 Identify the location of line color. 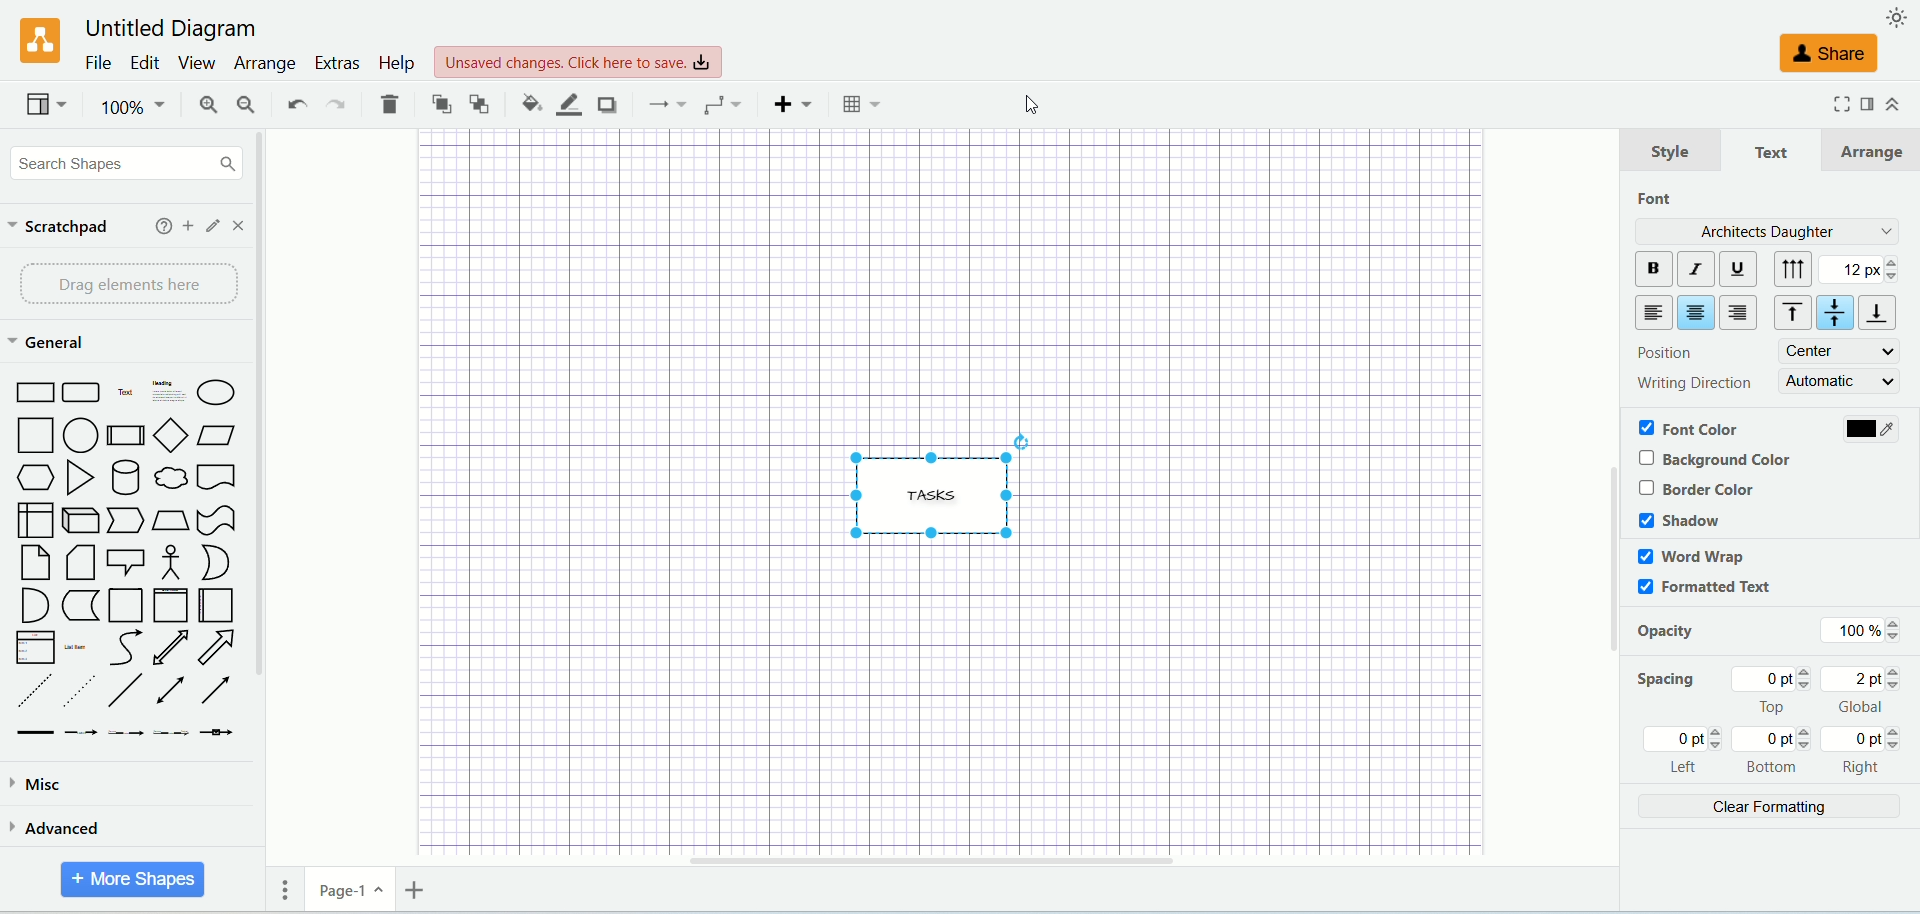
(562, 103).